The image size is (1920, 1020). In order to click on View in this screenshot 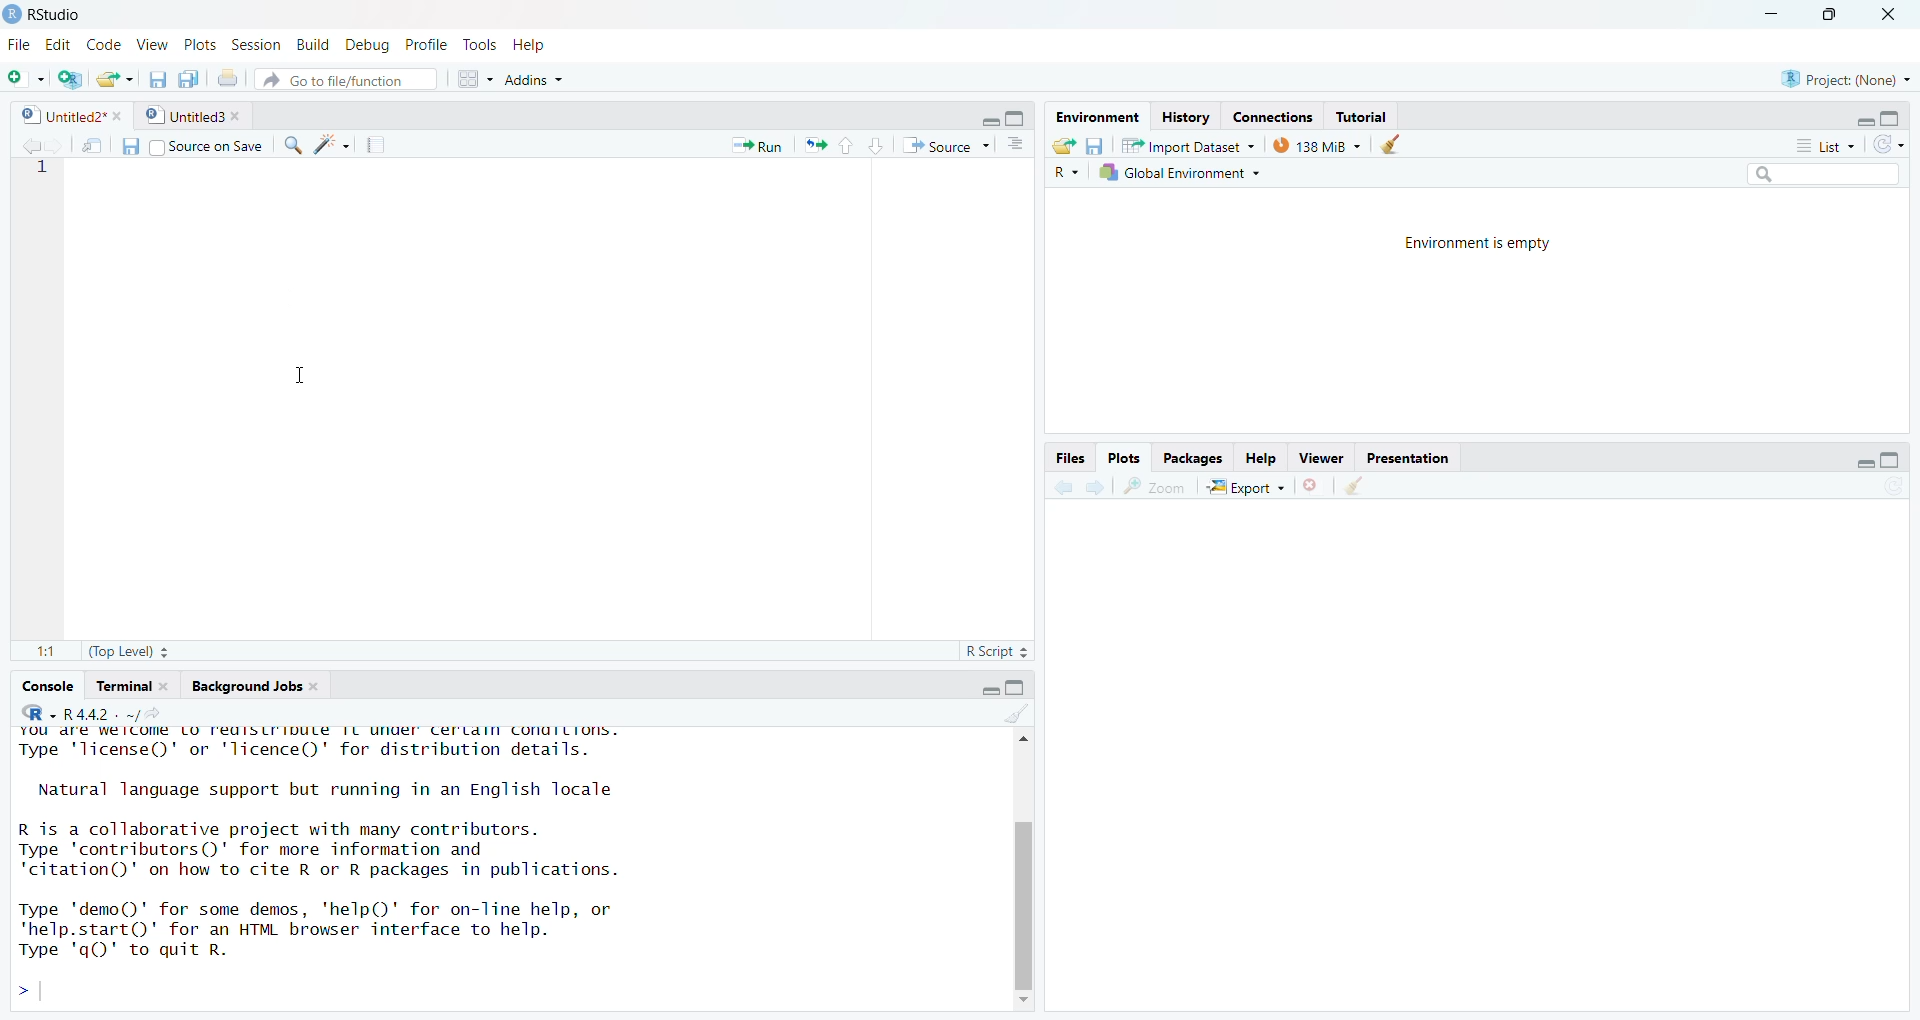, I will do `click(152, 44)`.